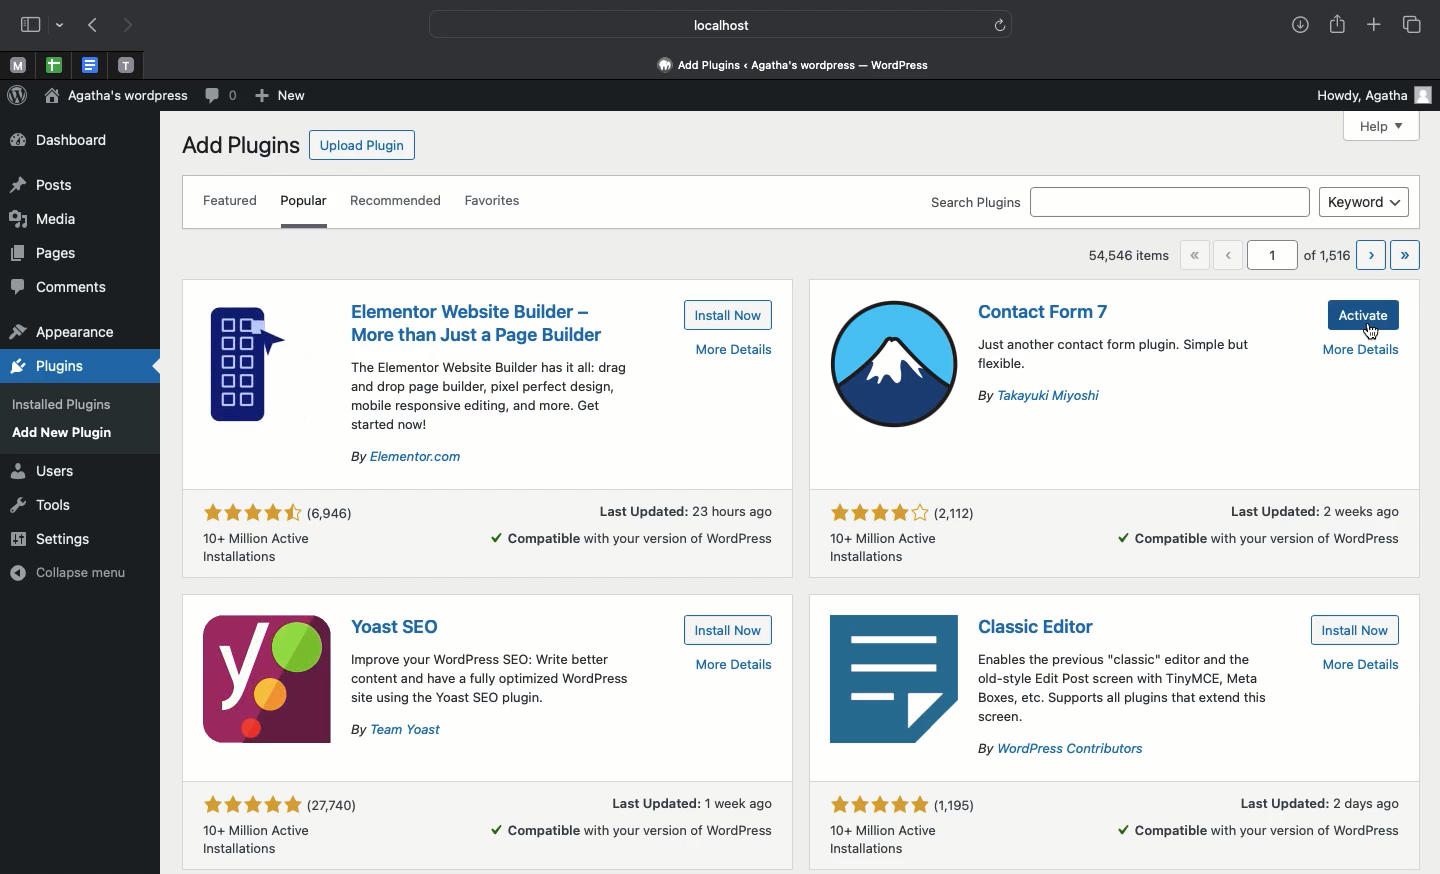 This screenshot has height=874, width=1440. What do you see at coordinates (273, 363) in the screenshot?
I see `Icon` at bounding box center [273, 363].